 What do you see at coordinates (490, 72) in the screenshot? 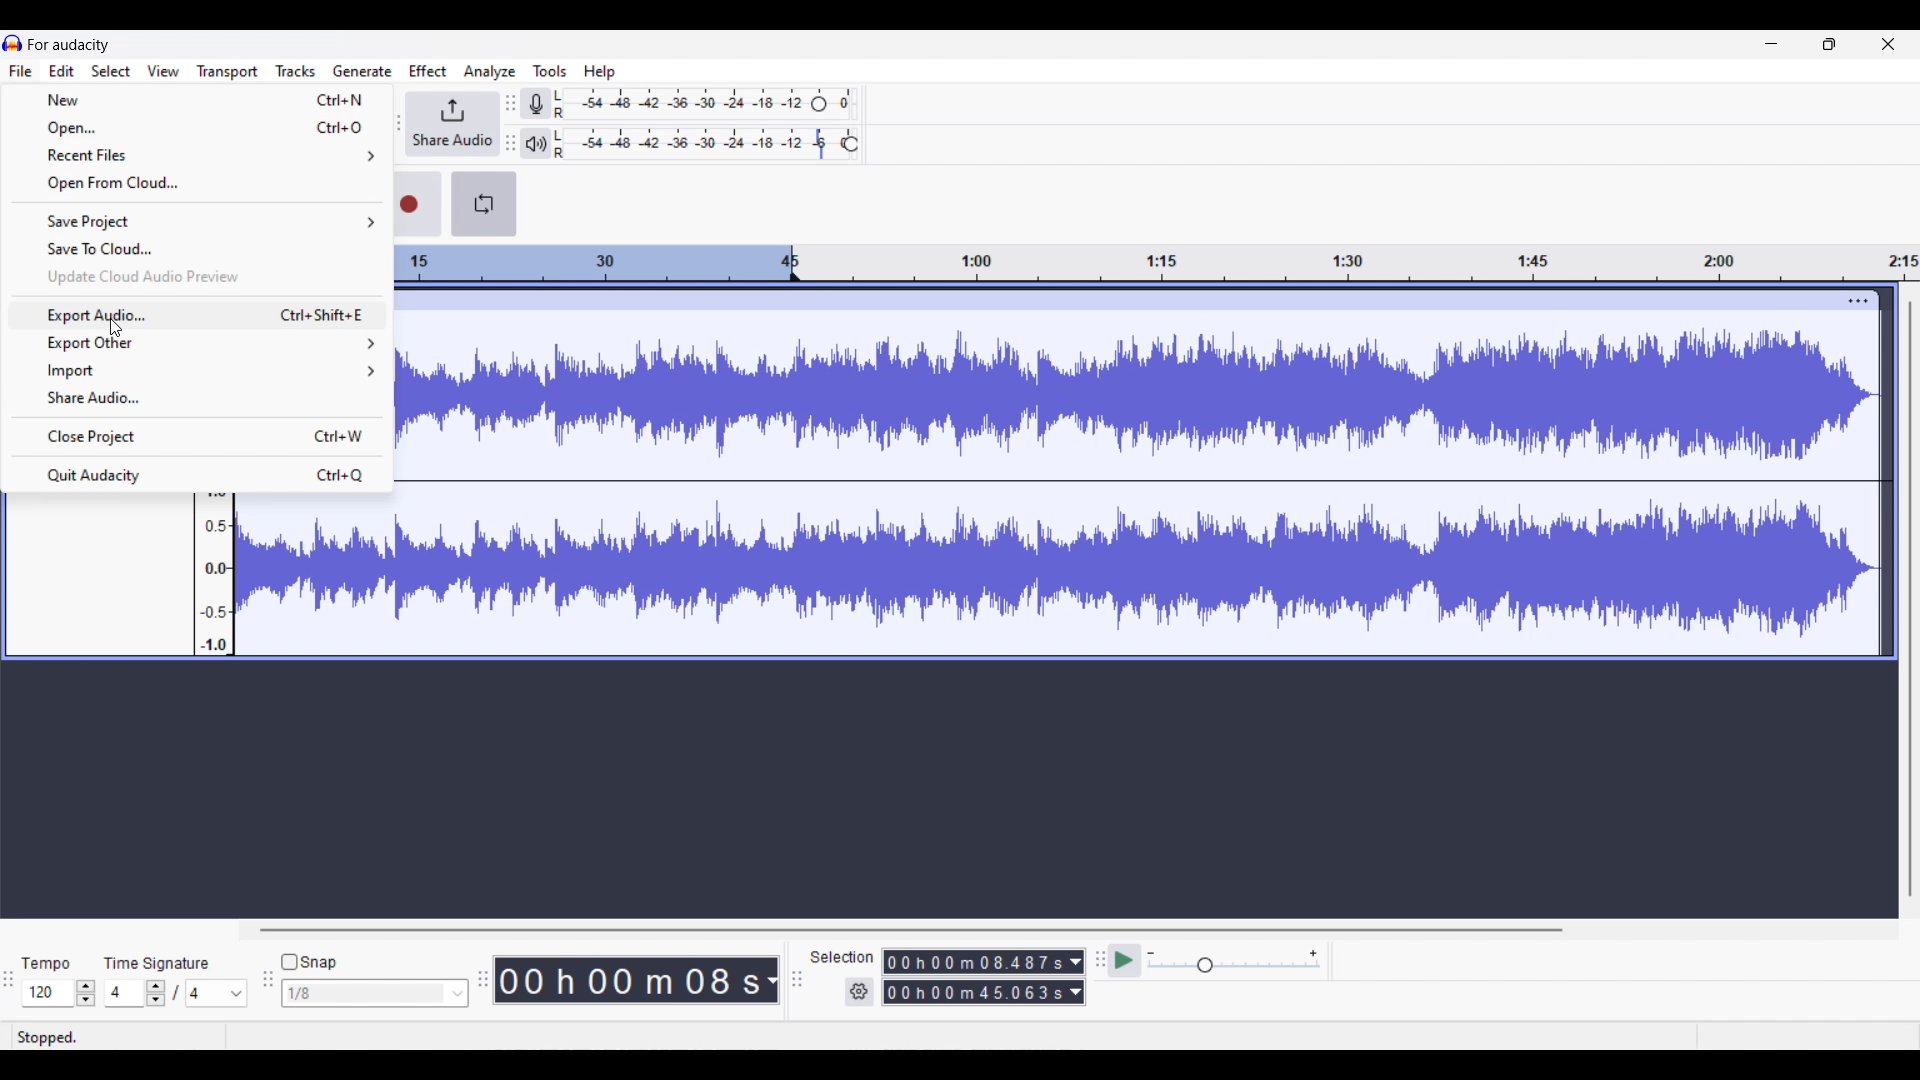
I see `Analyze menu` at bounding box center [490, 72].